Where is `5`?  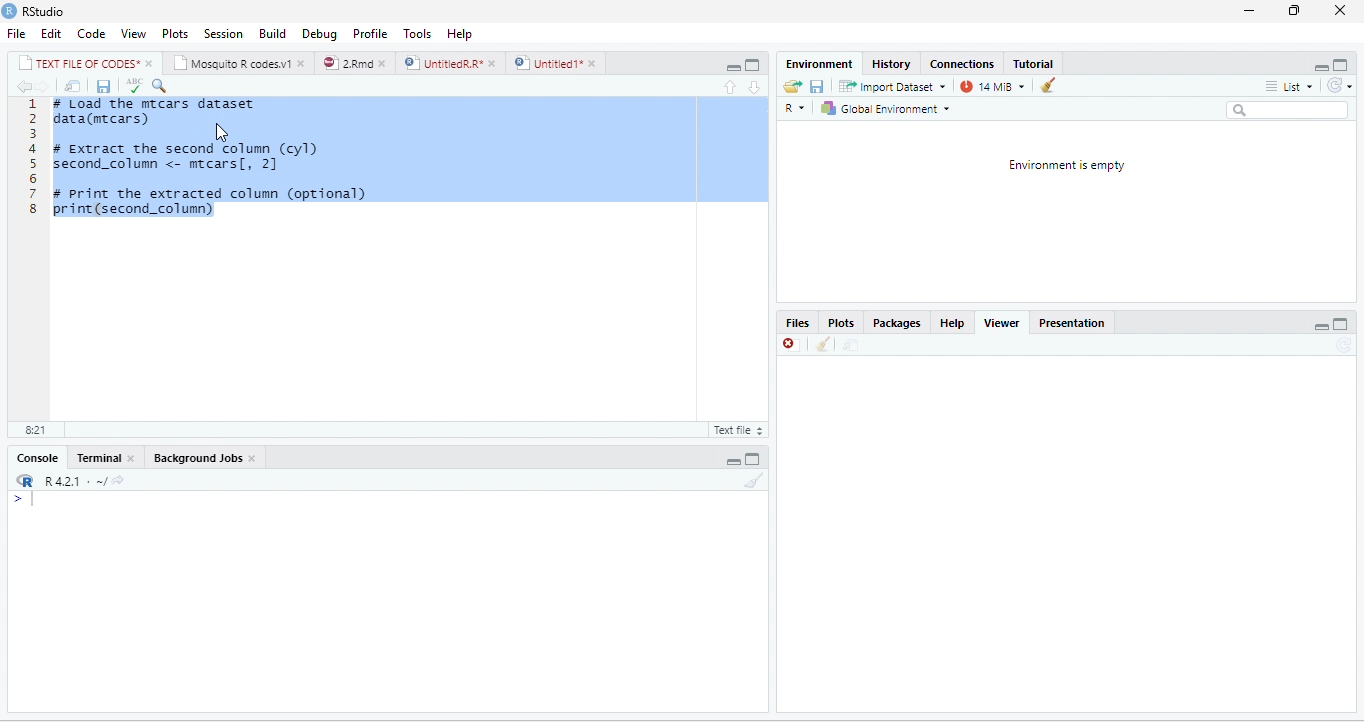
5 is located at coordinates (32, 163).